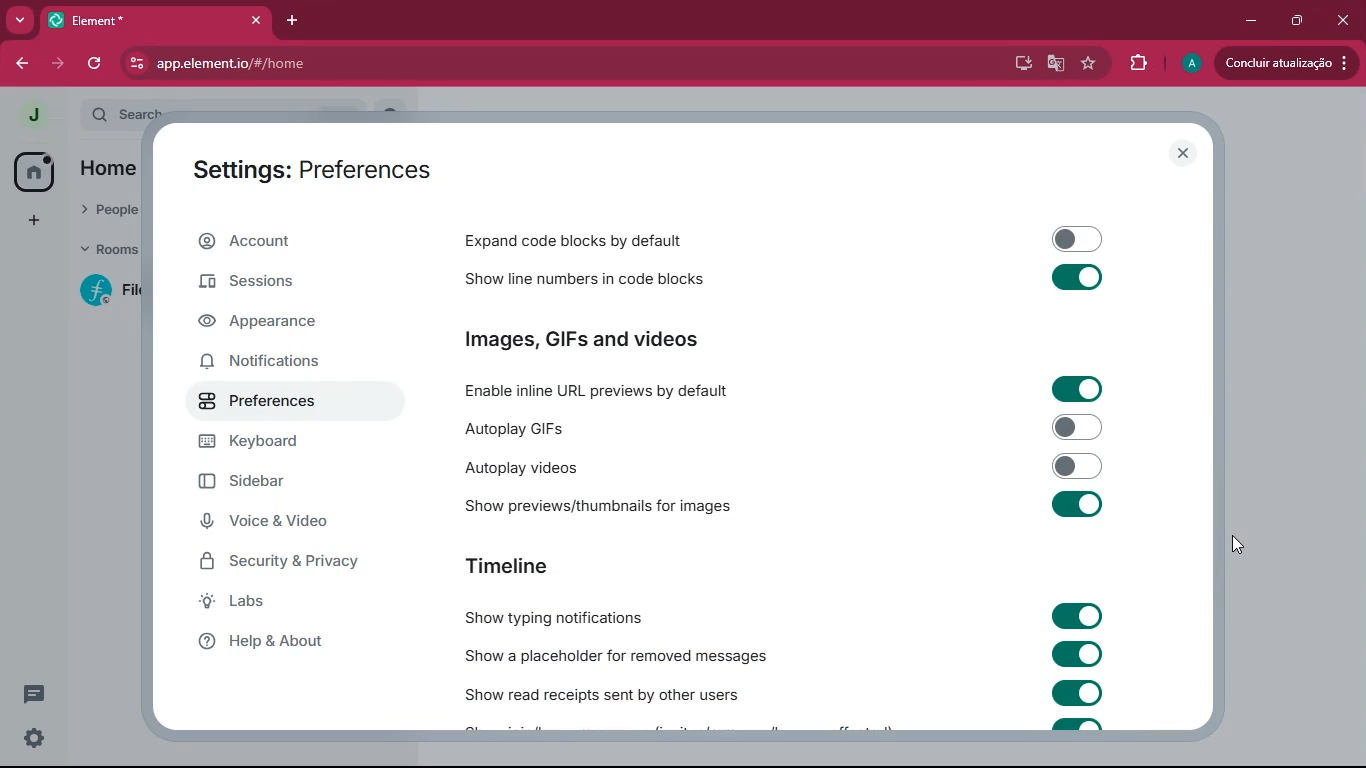 This screenshot has width=1366, height=768. What do you see at coordinates (36, 693) in the screenshot?
I see `threads` at bounding box center [36, 693].